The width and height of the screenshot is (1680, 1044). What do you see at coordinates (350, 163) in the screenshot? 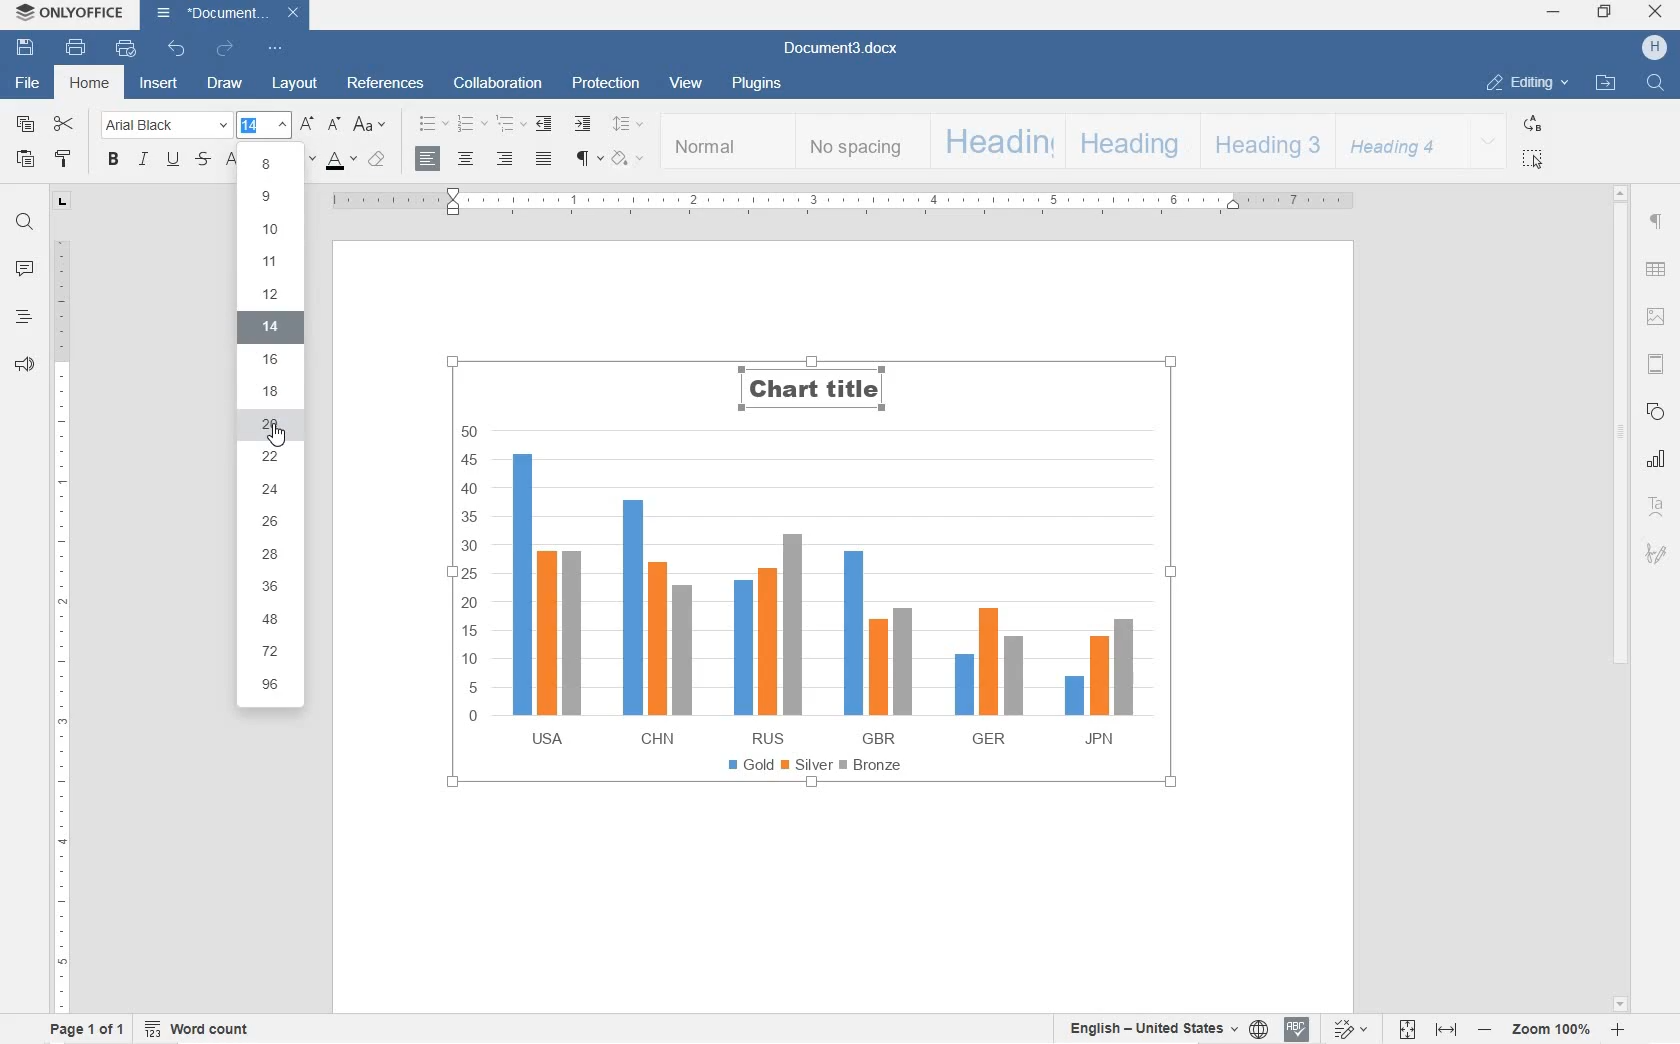
I see `FONT SIZE` at bounding box center [350, 163].